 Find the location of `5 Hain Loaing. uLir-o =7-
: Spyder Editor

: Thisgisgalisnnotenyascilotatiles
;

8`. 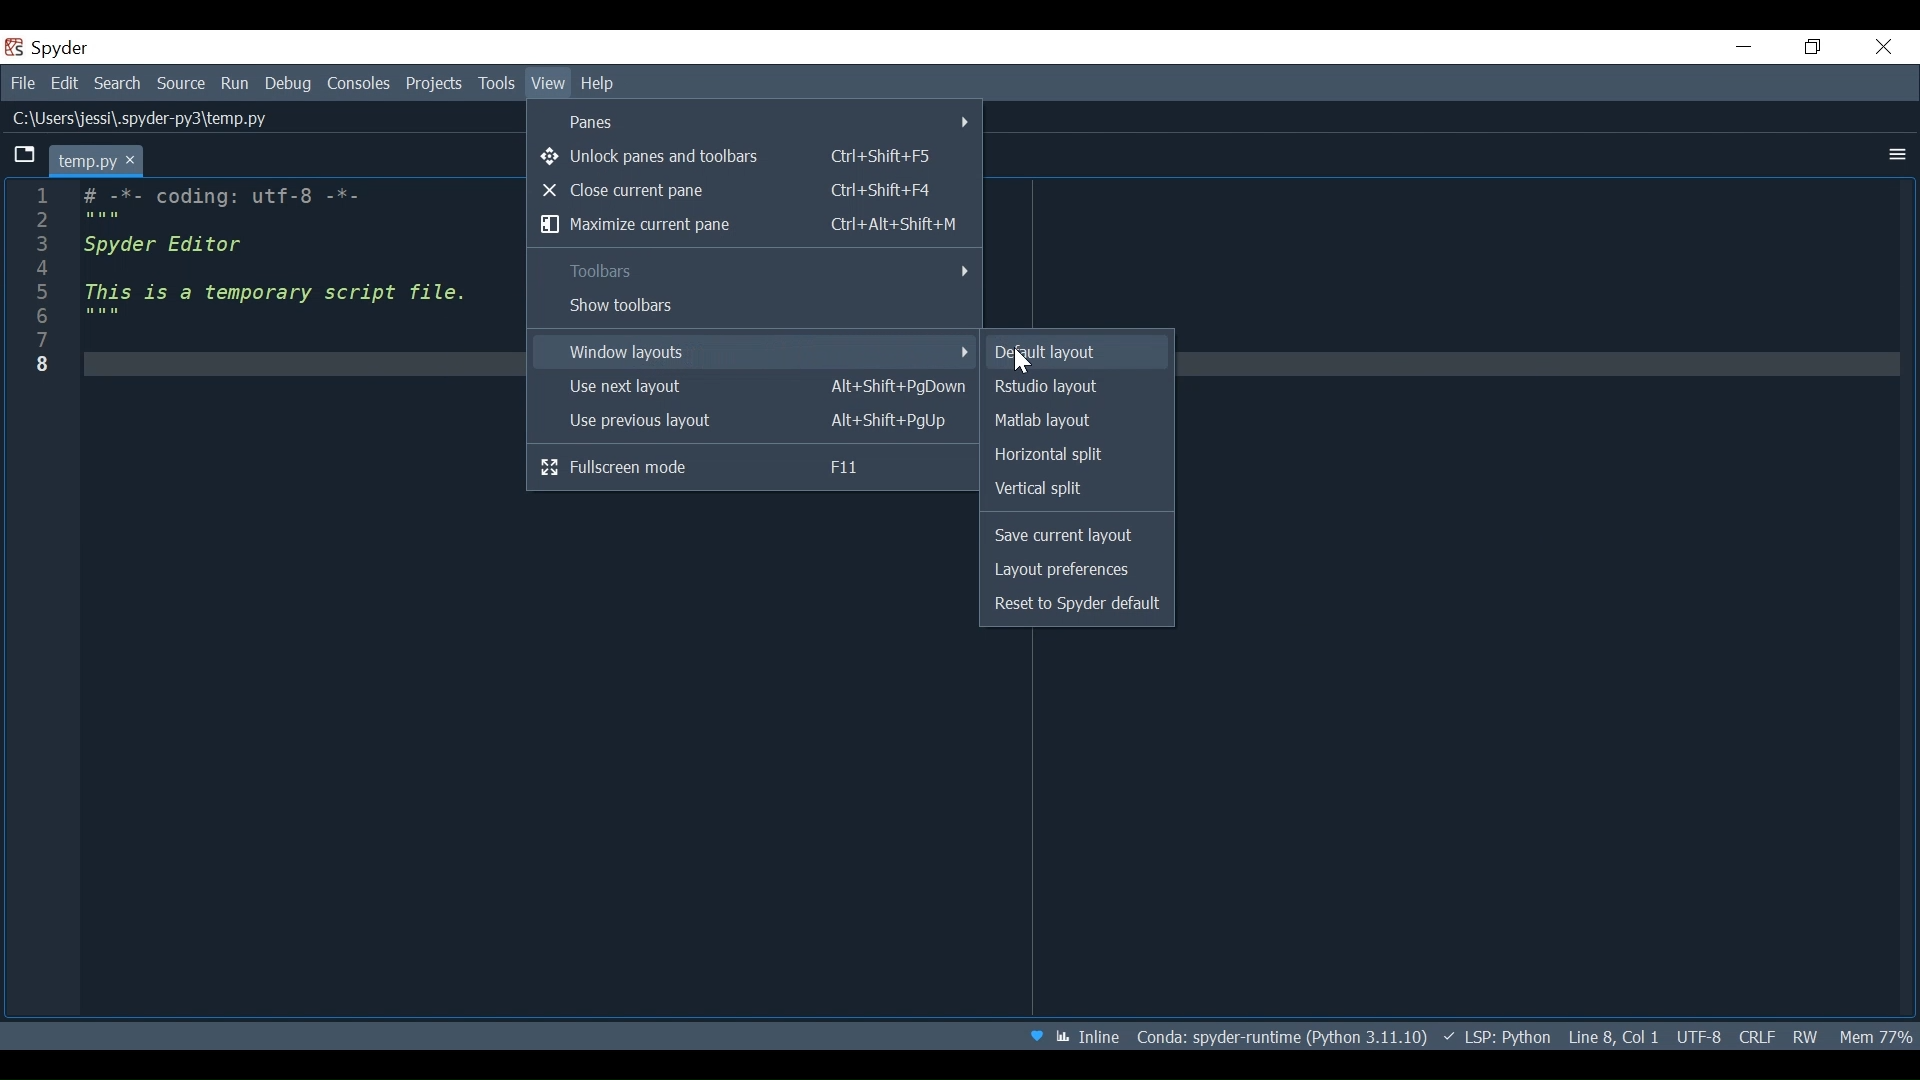

5 Hain Loaing. uLir-o =7-
: Spyder Editor

: Thisgisgalisnnotenyascilotatiles
;

8 is located at coordinates (250, 291).